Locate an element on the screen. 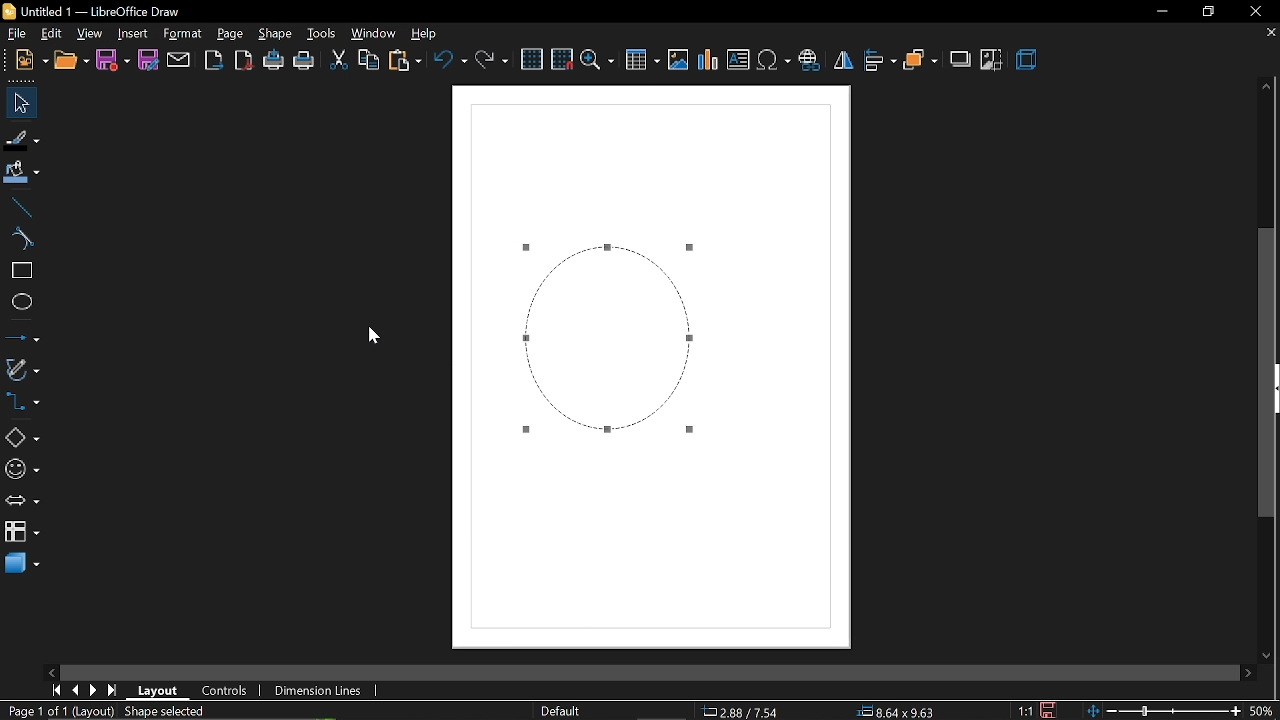 The height and width of the screenshot is (720, 1280). shape is located at coordinates (277, 32).